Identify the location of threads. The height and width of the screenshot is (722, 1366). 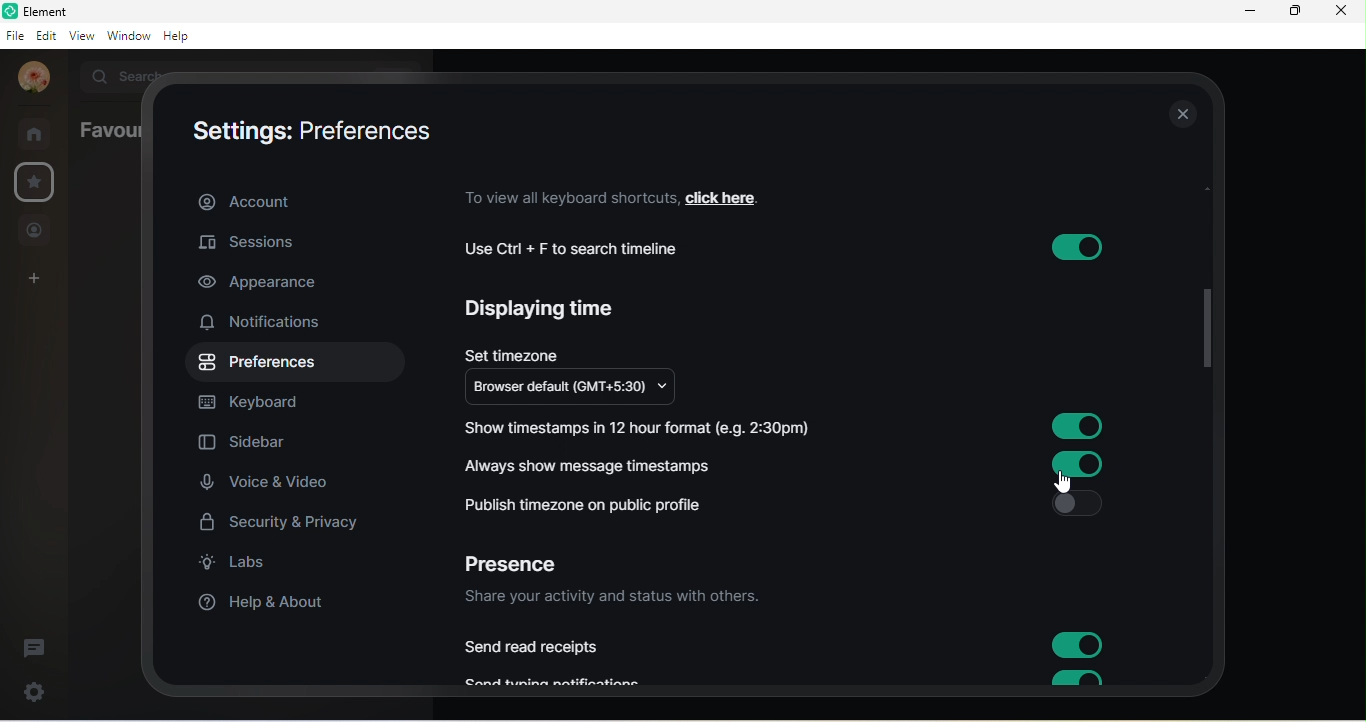
(41, 642).